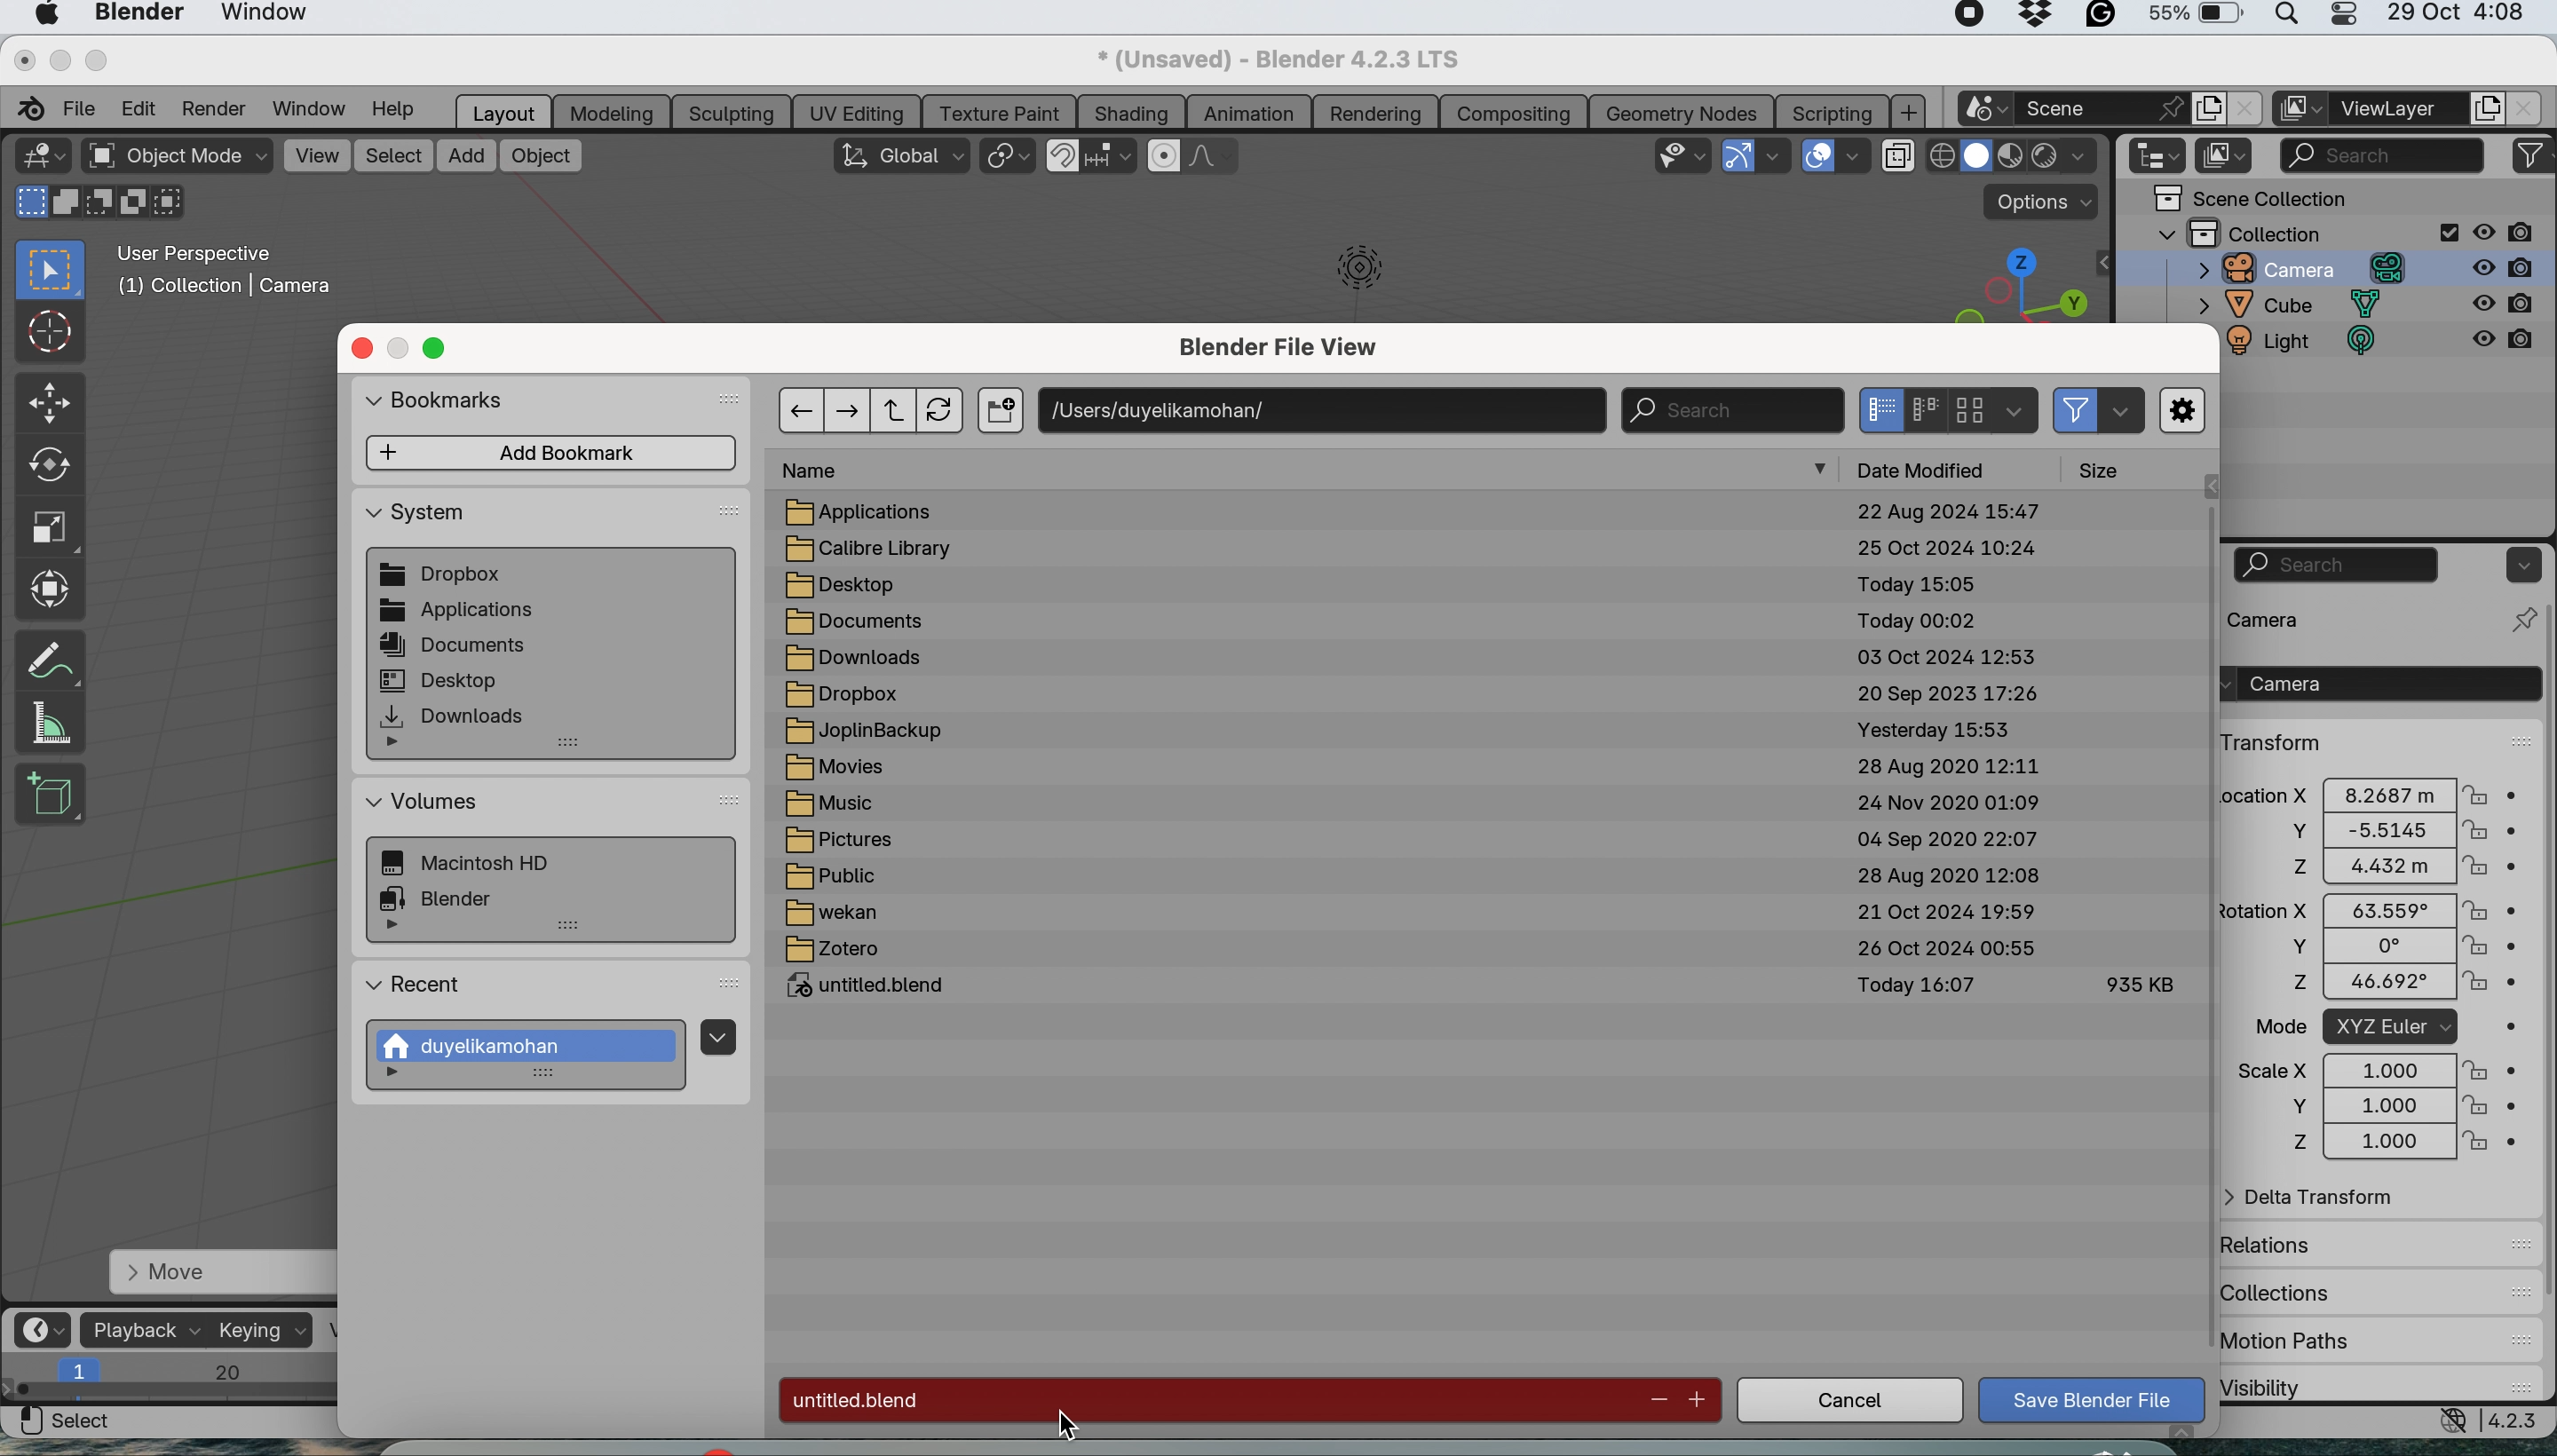 Image resolution: width=2557 pixels, height=1456 pixels. I want to click on shading, so click(1131, 112).